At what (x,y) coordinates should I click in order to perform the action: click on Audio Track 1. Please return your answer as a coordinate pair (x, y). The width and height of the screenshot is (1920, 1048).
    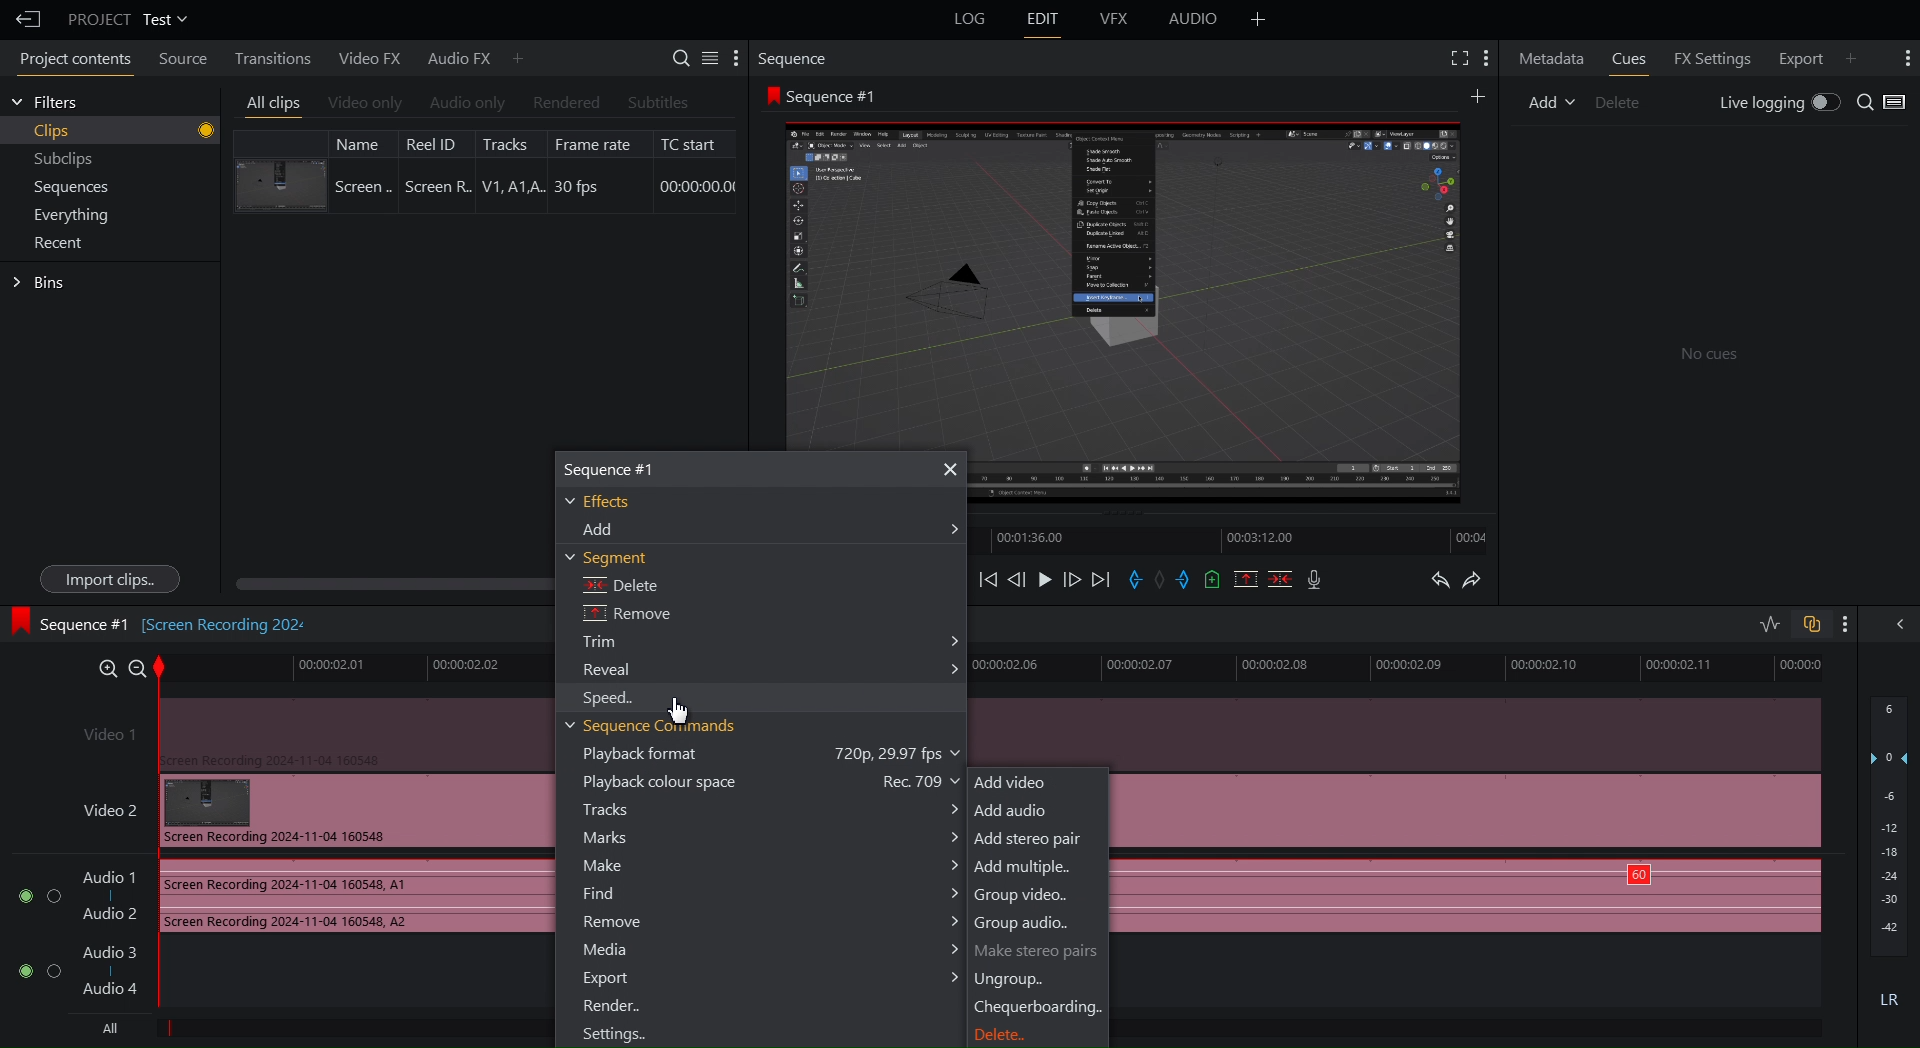
    Looking at the image, I should click on (280, 898).